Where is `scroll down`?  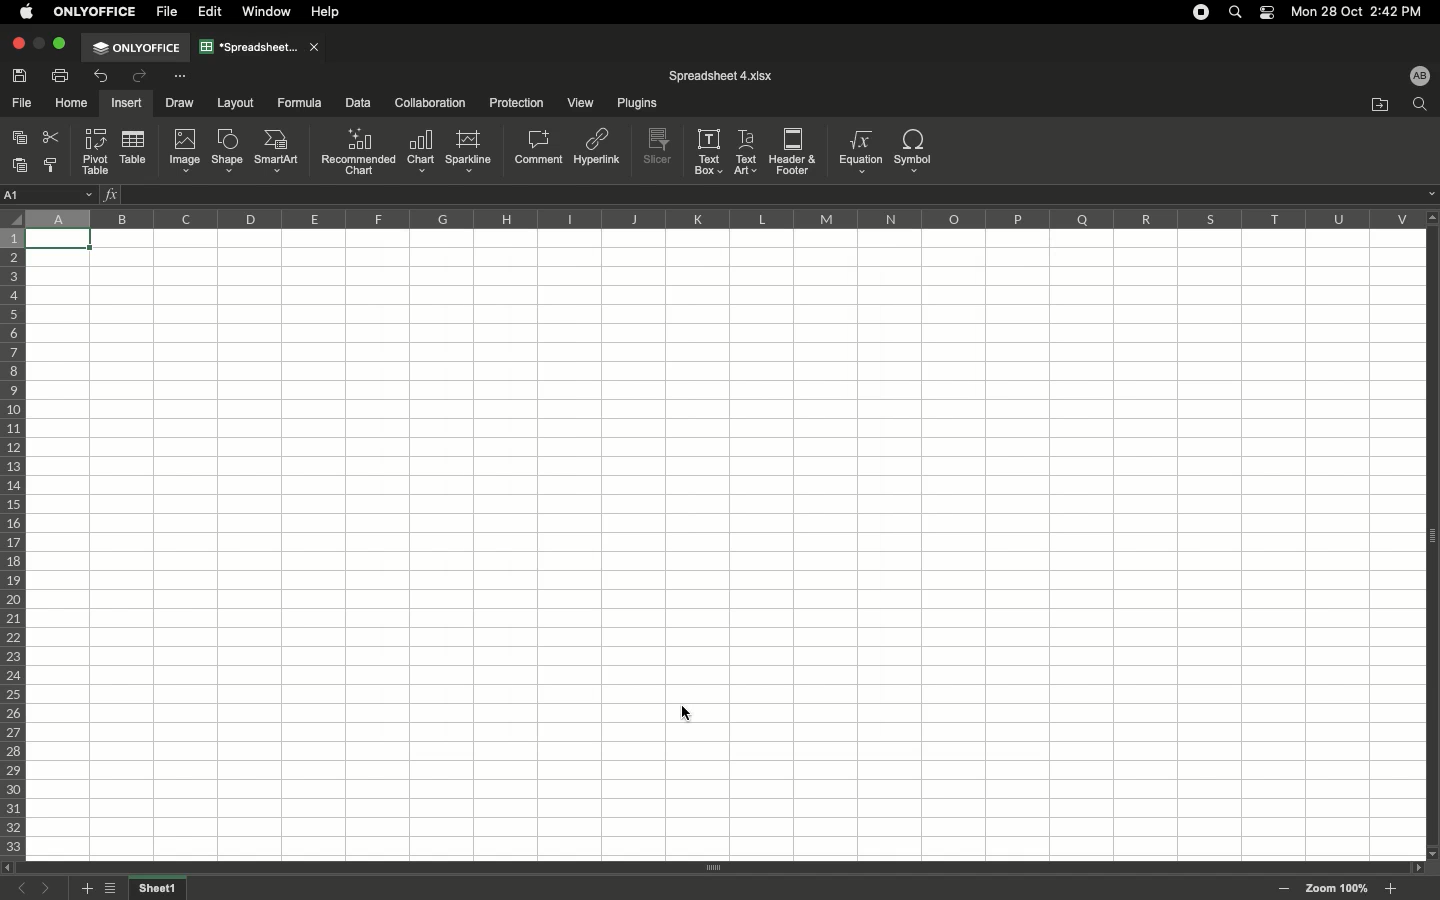 scroll down is located at coordinates (1431, 852).